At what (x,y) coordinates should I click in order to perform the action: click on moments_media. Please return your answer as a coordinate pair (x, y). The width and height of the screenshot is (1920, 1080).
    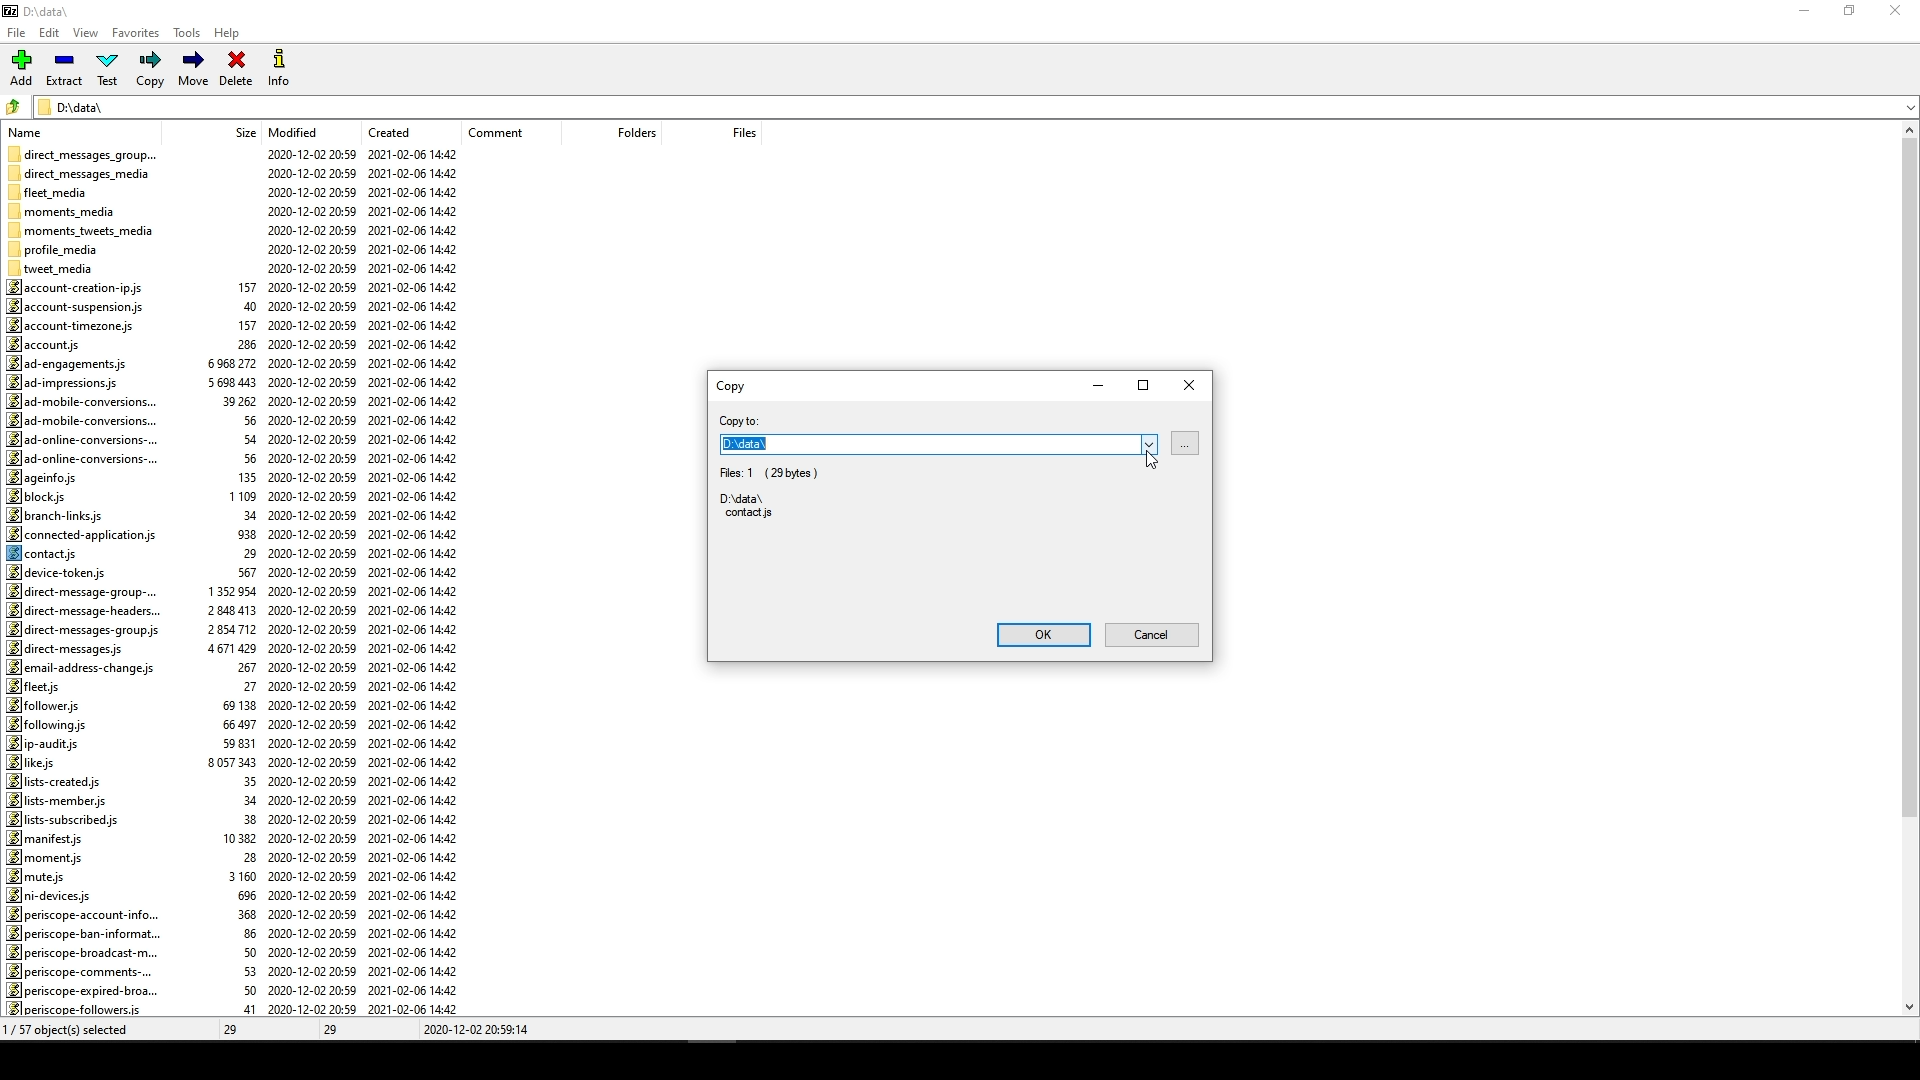
    Looking at the image, I should click on (68, 208).